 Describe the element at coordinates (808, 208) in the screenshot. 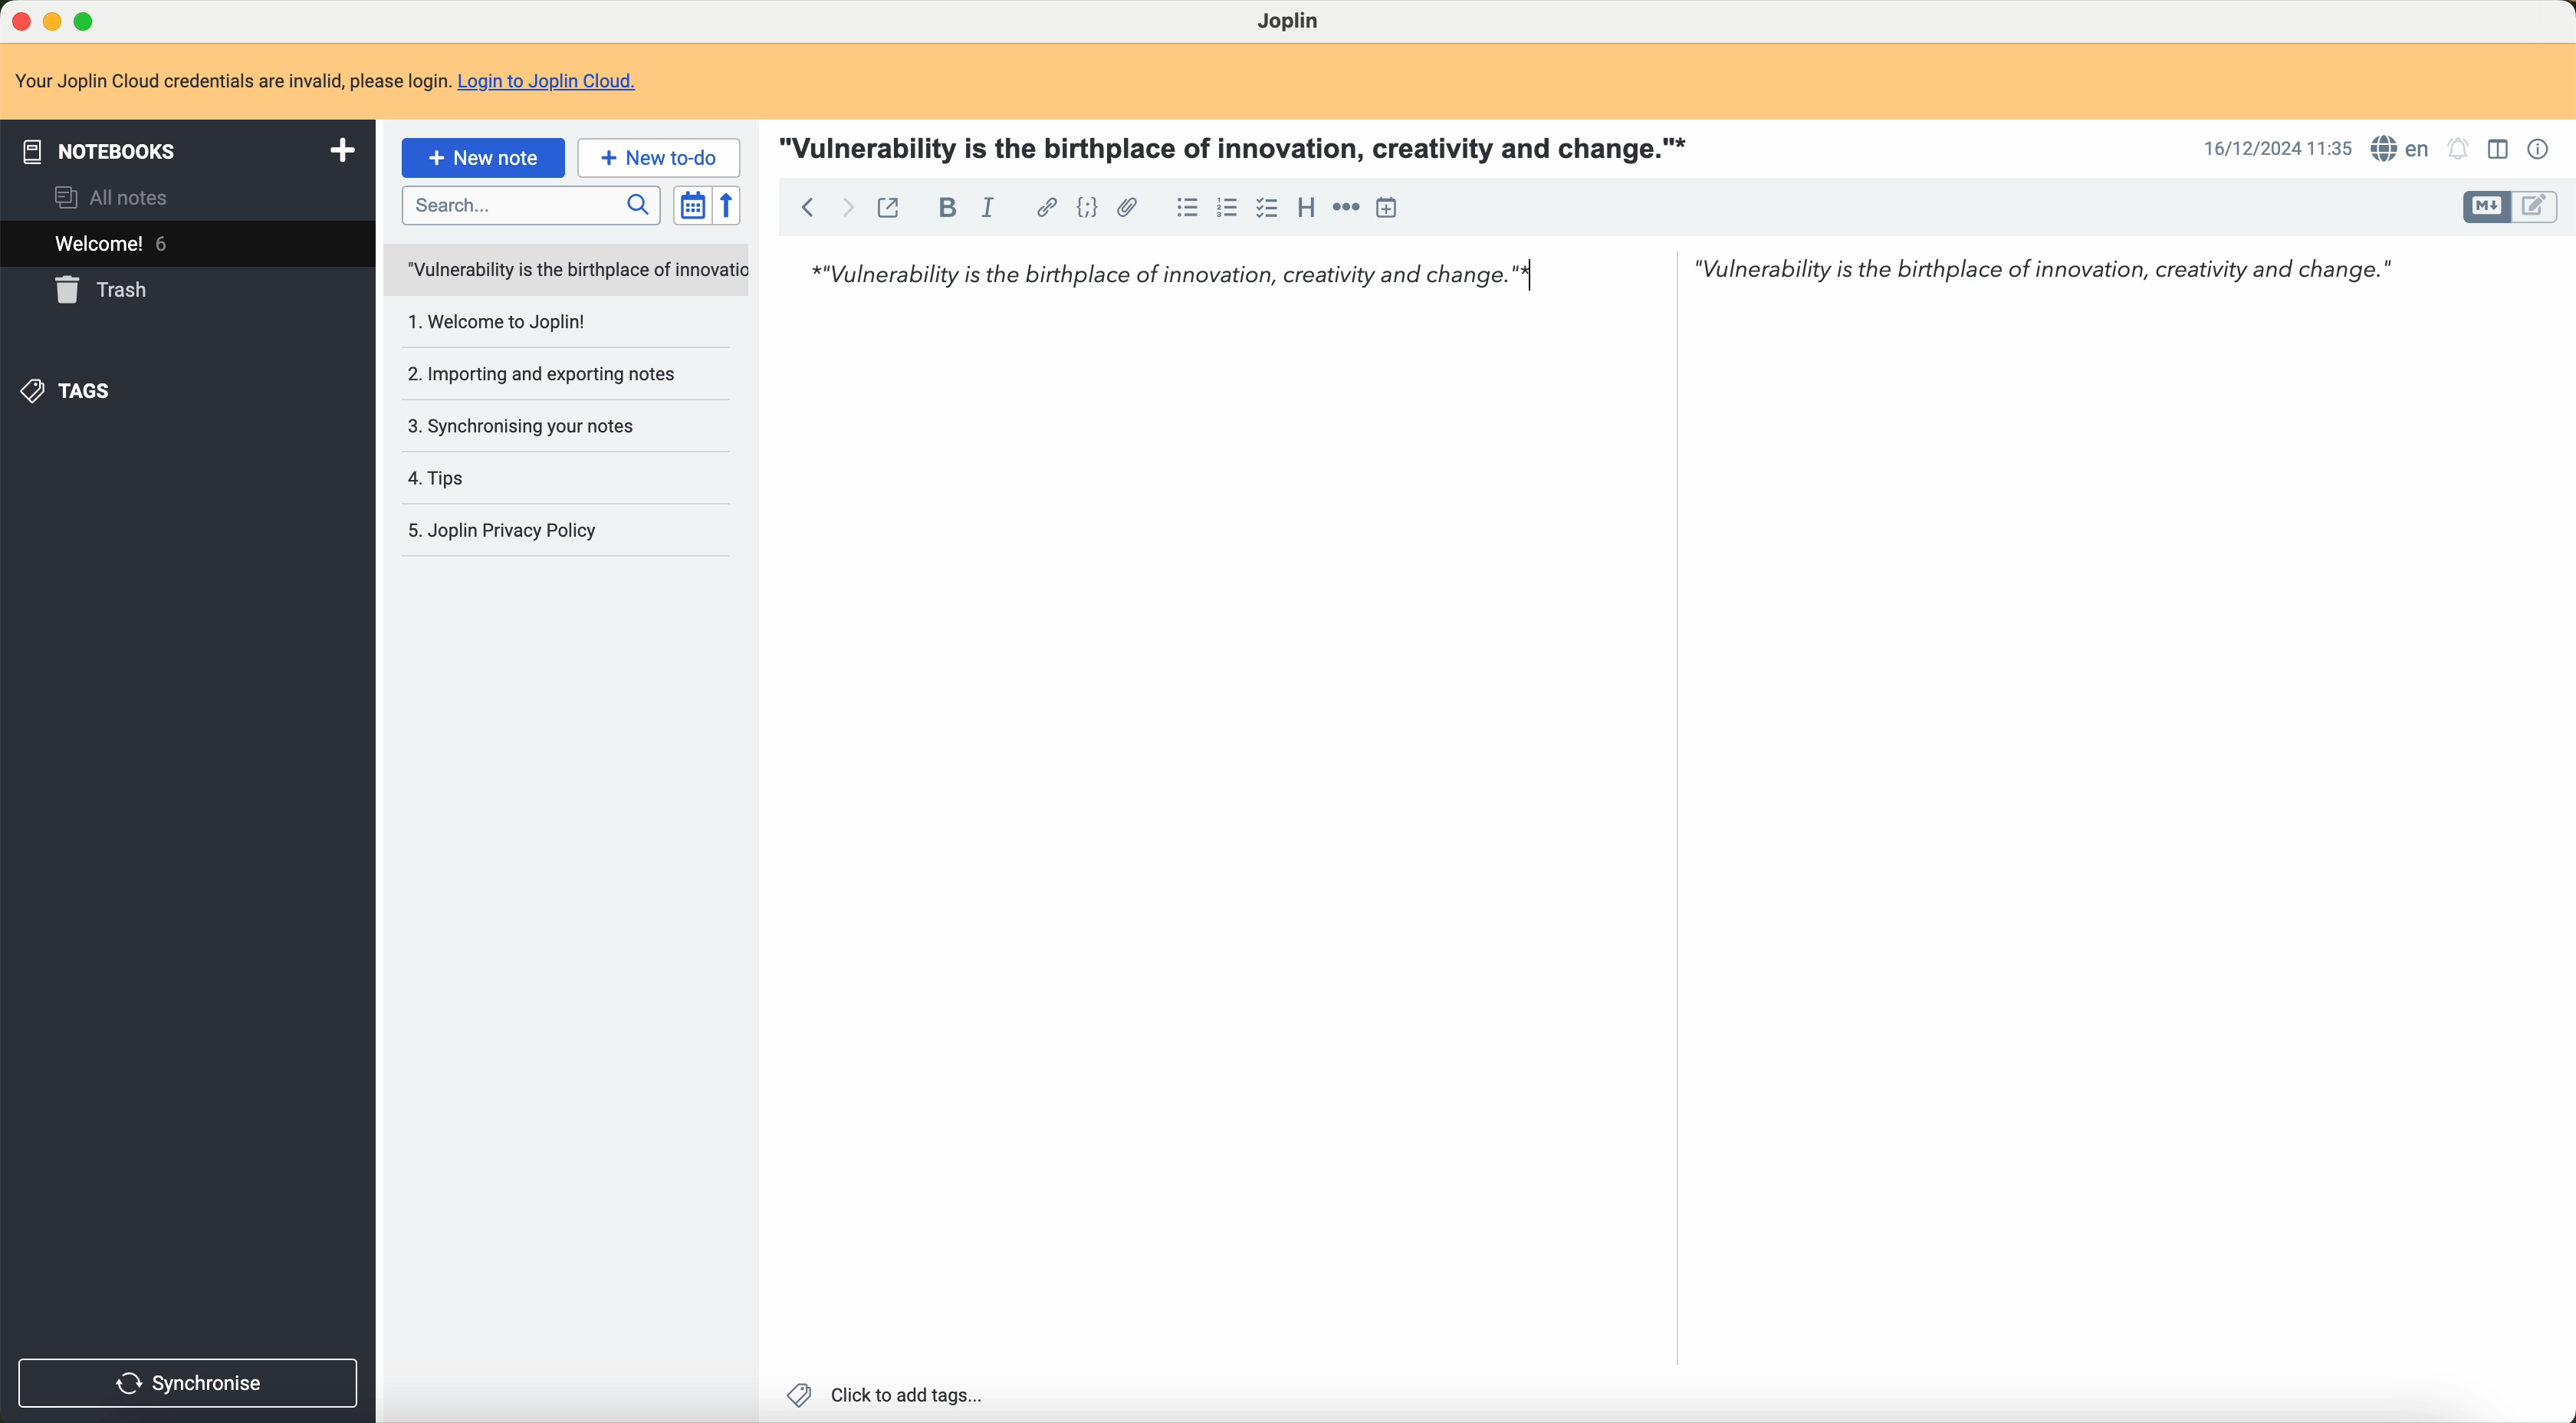

I see `back` at that location.